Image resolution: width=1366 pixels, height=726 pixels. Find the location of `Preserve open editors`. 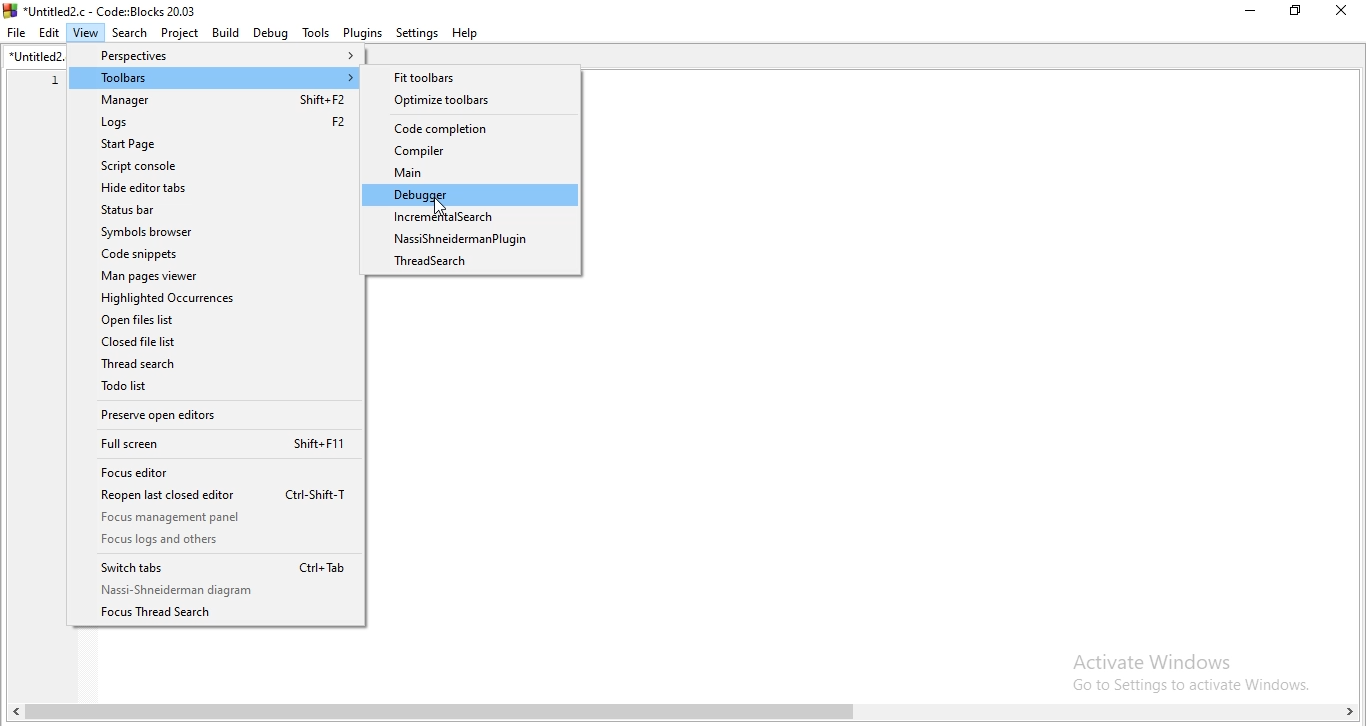

Preserve open editors is located at coordinates (215, 414).